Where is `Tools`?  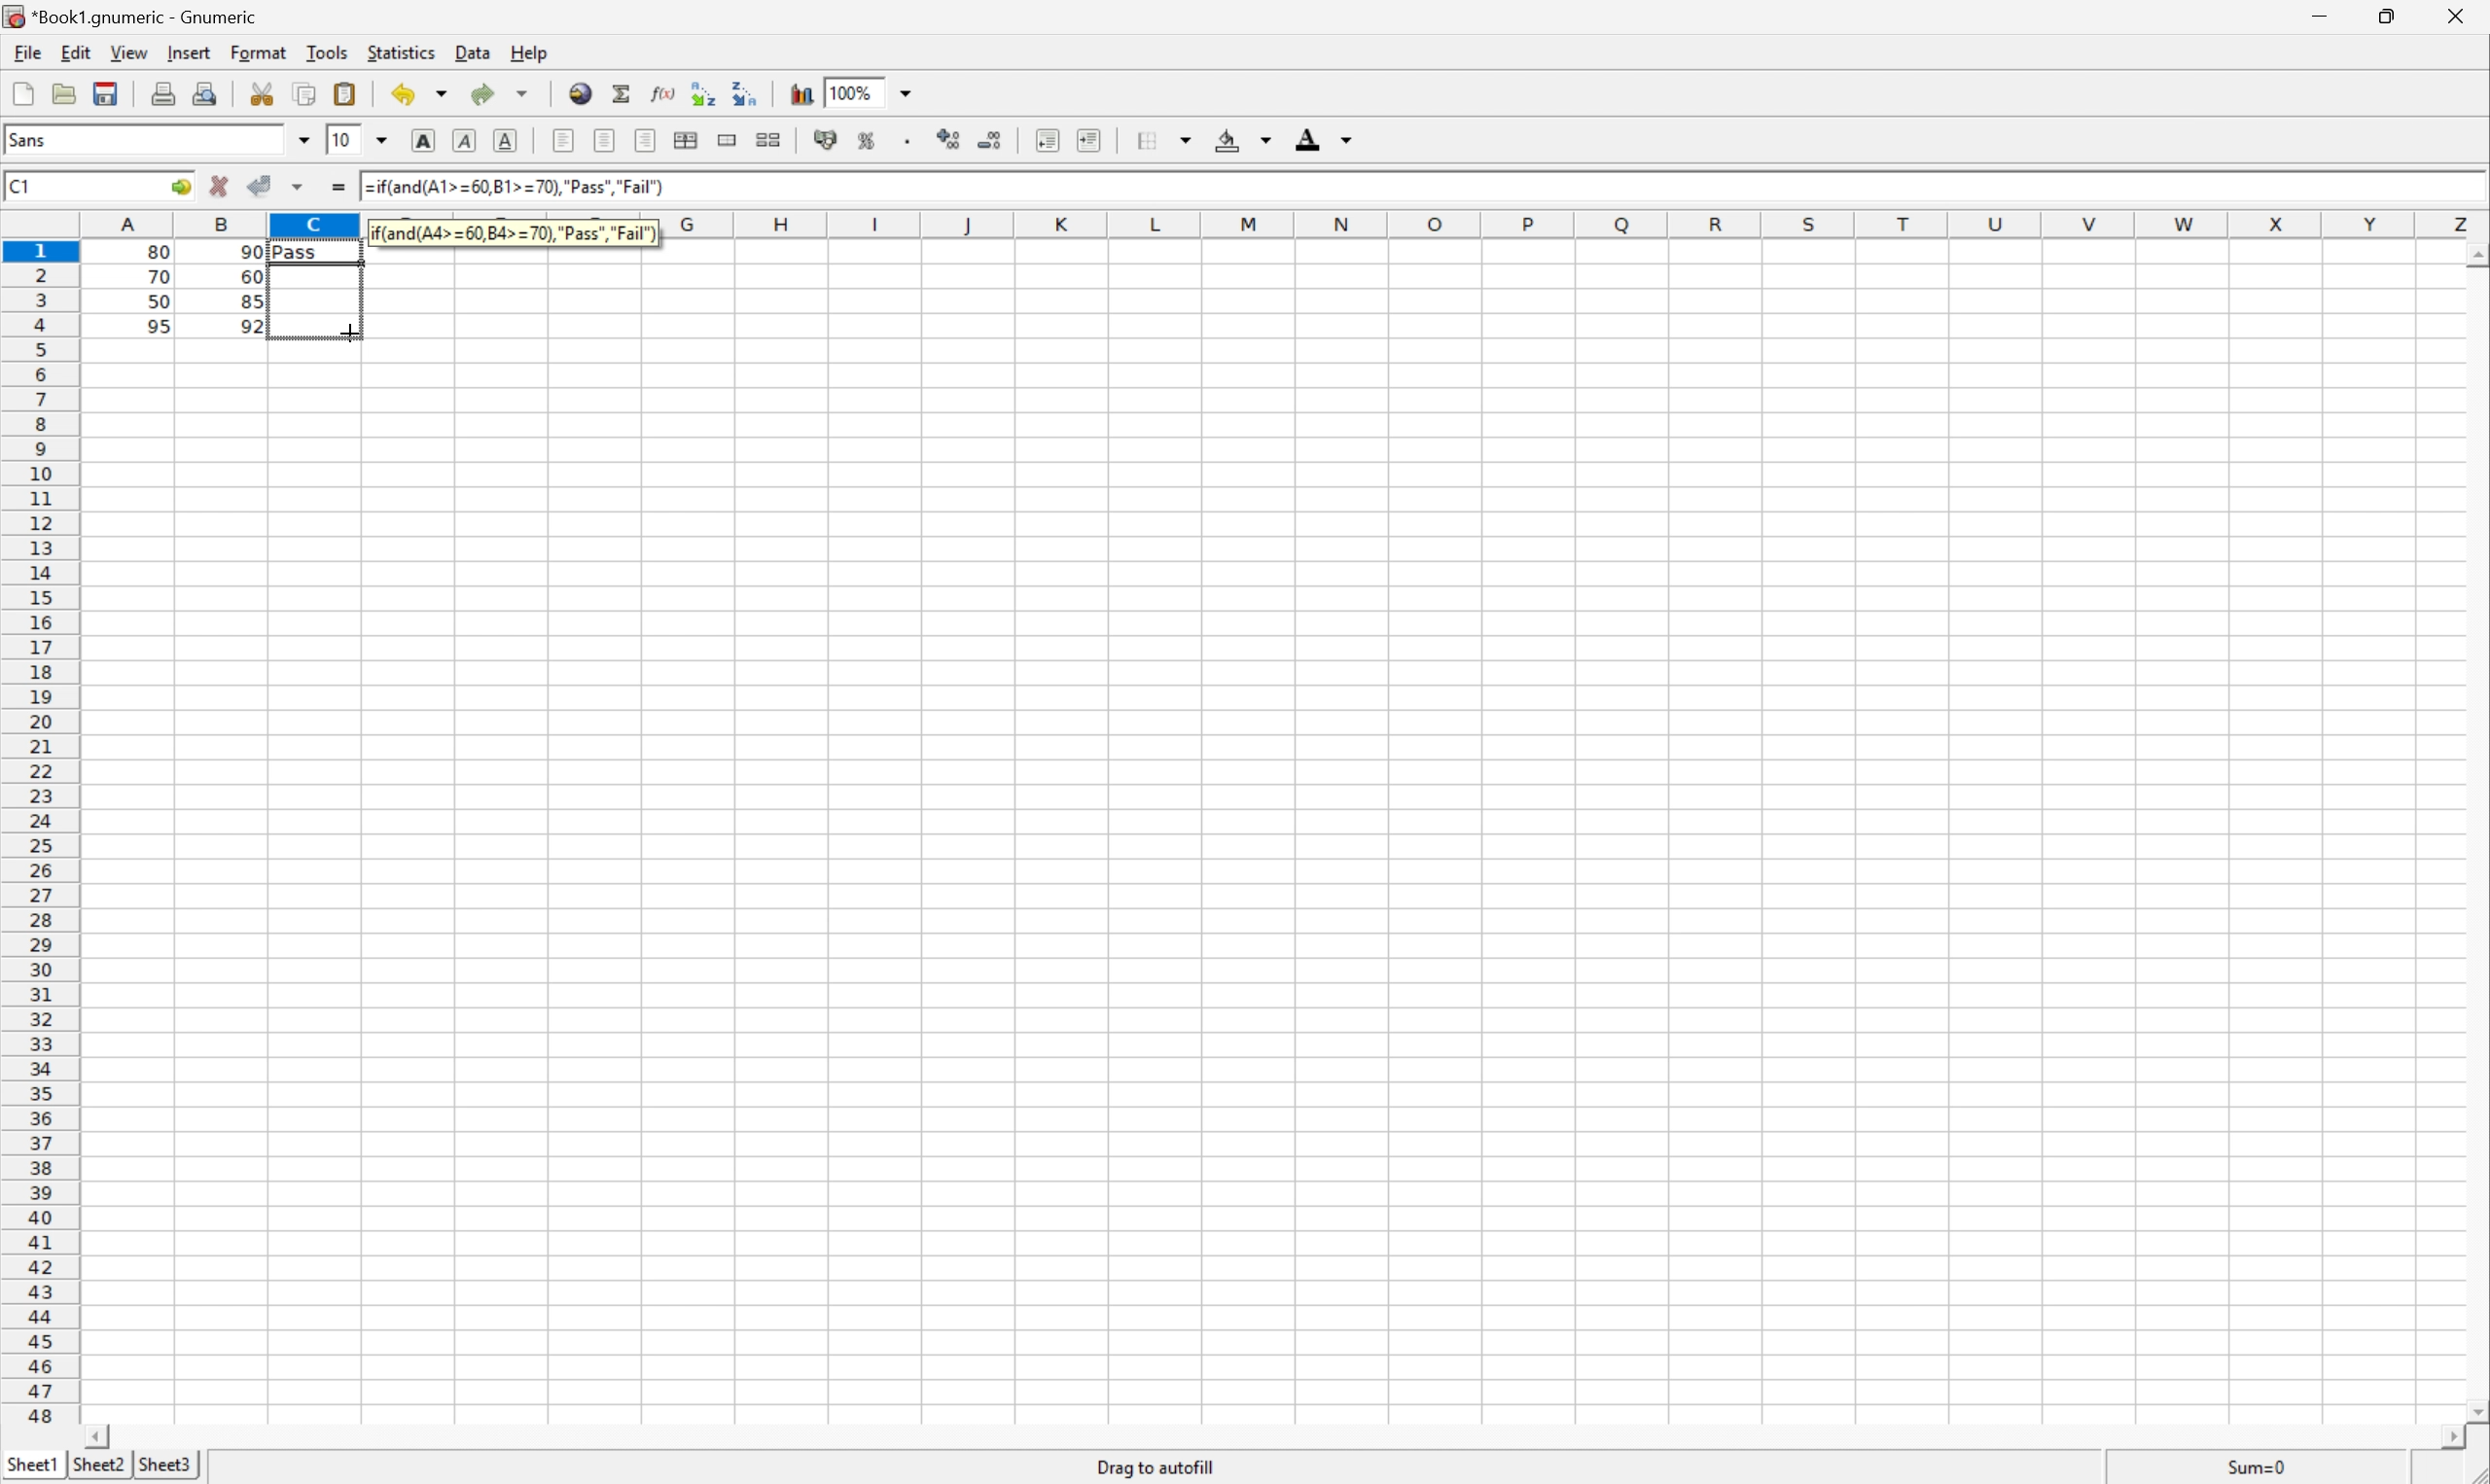 Tools is located at coordinates (325, 51).